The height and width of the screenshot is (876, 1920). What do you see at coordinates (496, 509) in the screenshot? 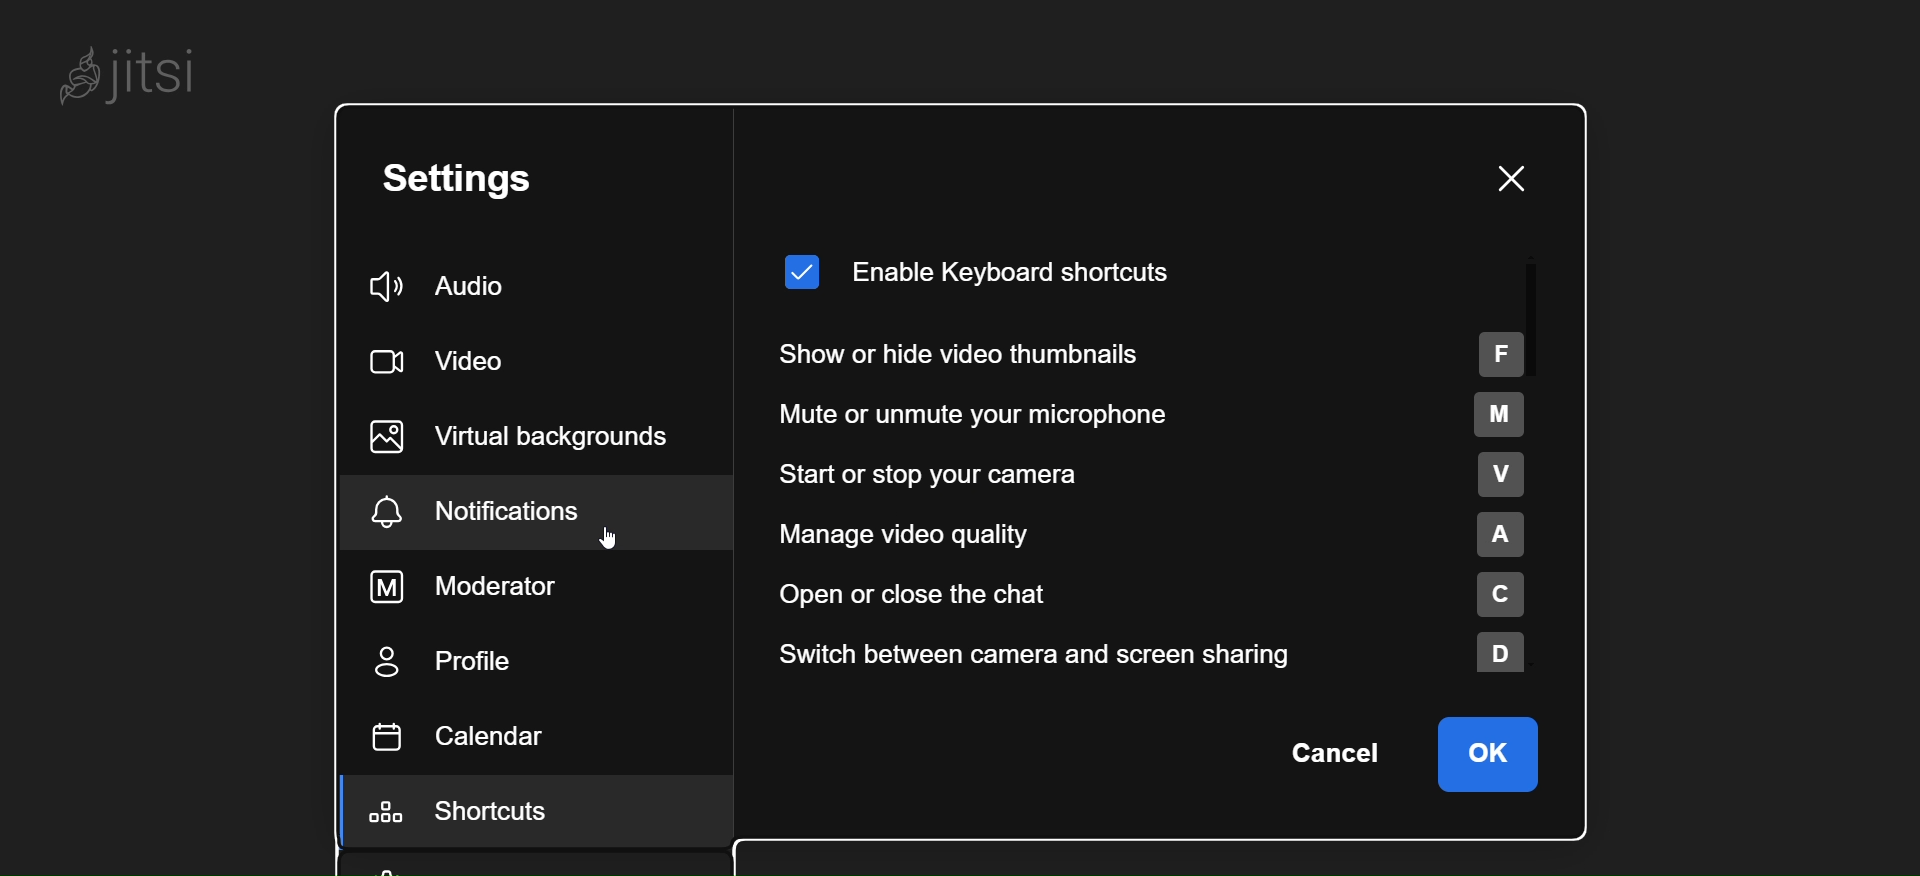
I see `notification` at bounding box center [496, 509].